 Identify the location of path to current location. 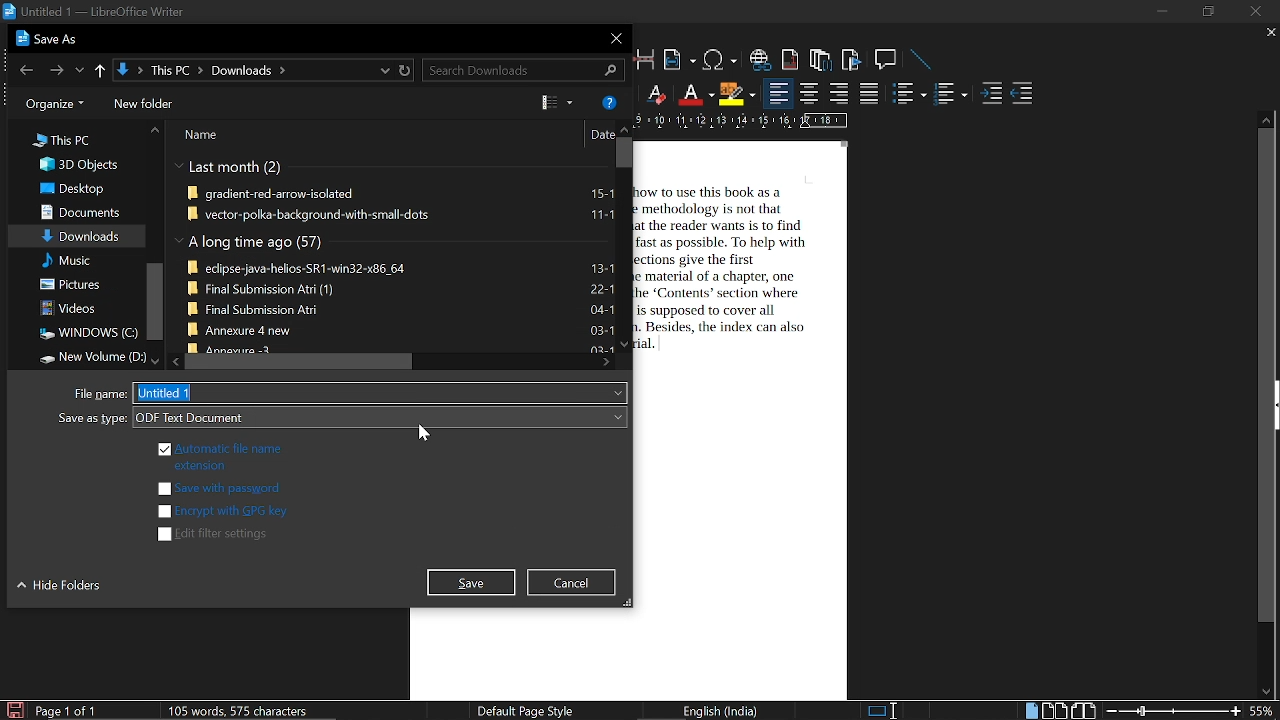
(242, 70).